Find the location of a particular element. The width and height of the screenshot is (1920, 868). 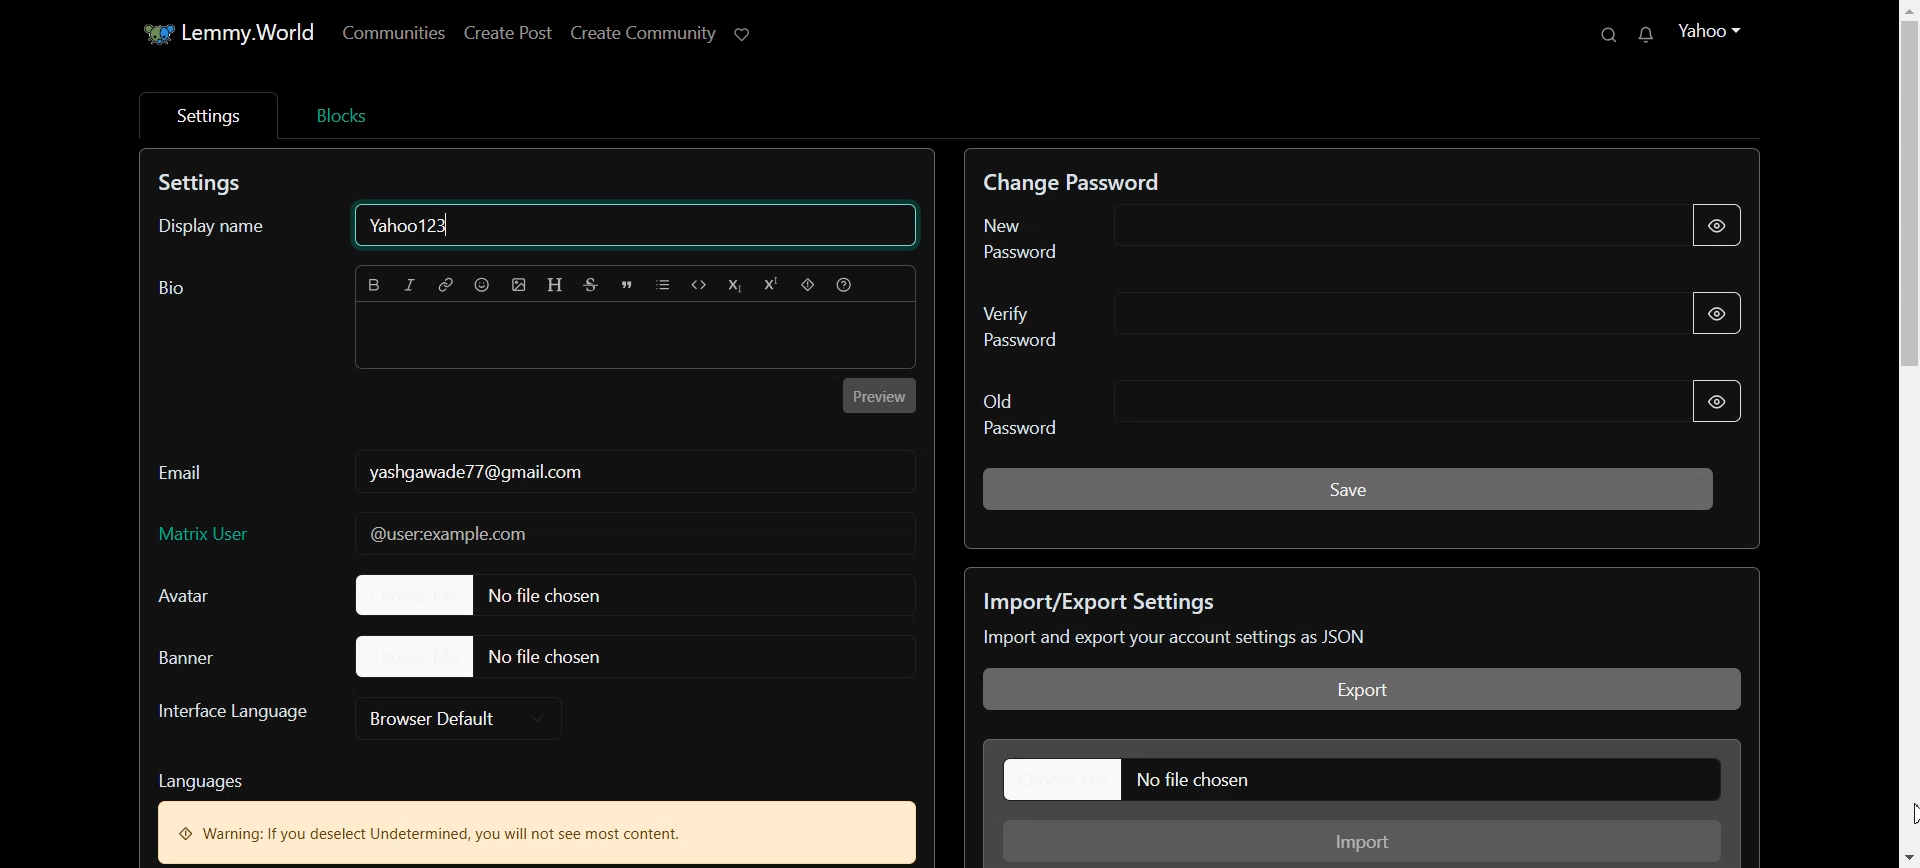

Email is located at coordinates (184, 467).